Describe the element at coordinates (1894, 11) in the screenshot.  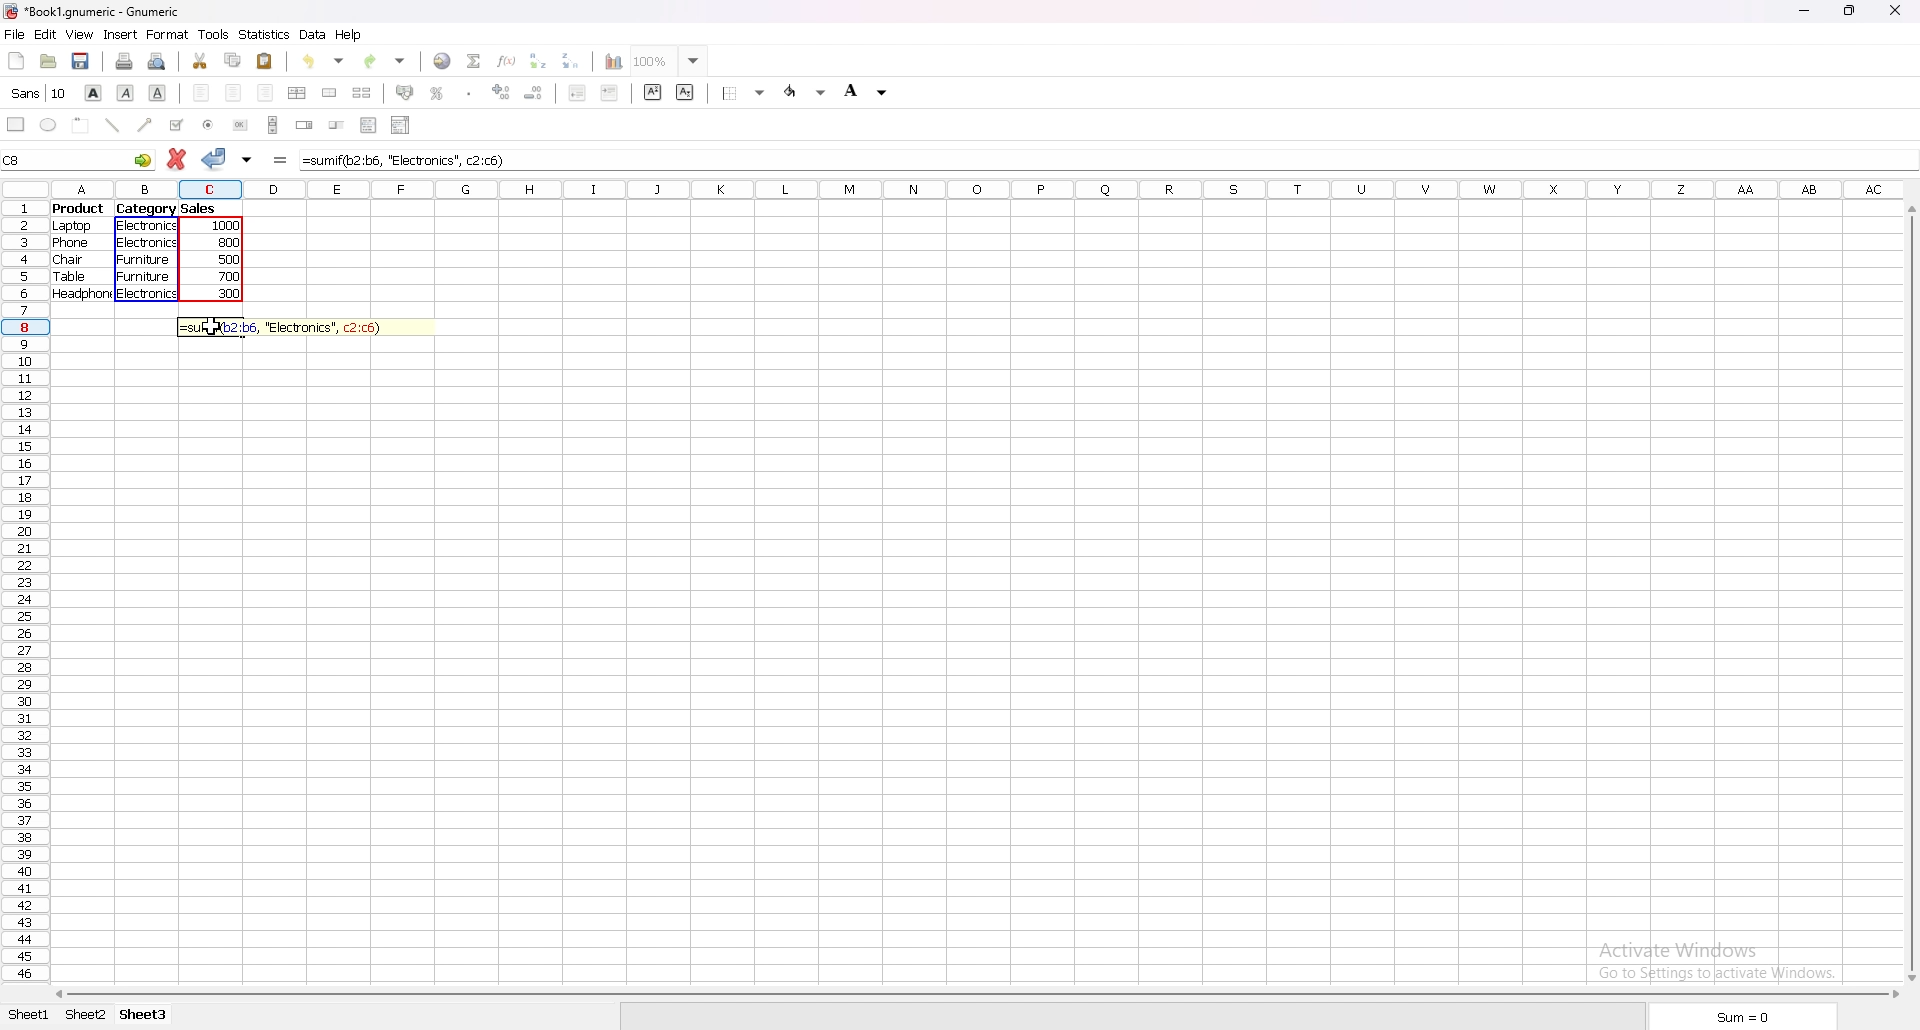
I see `close` at that location.